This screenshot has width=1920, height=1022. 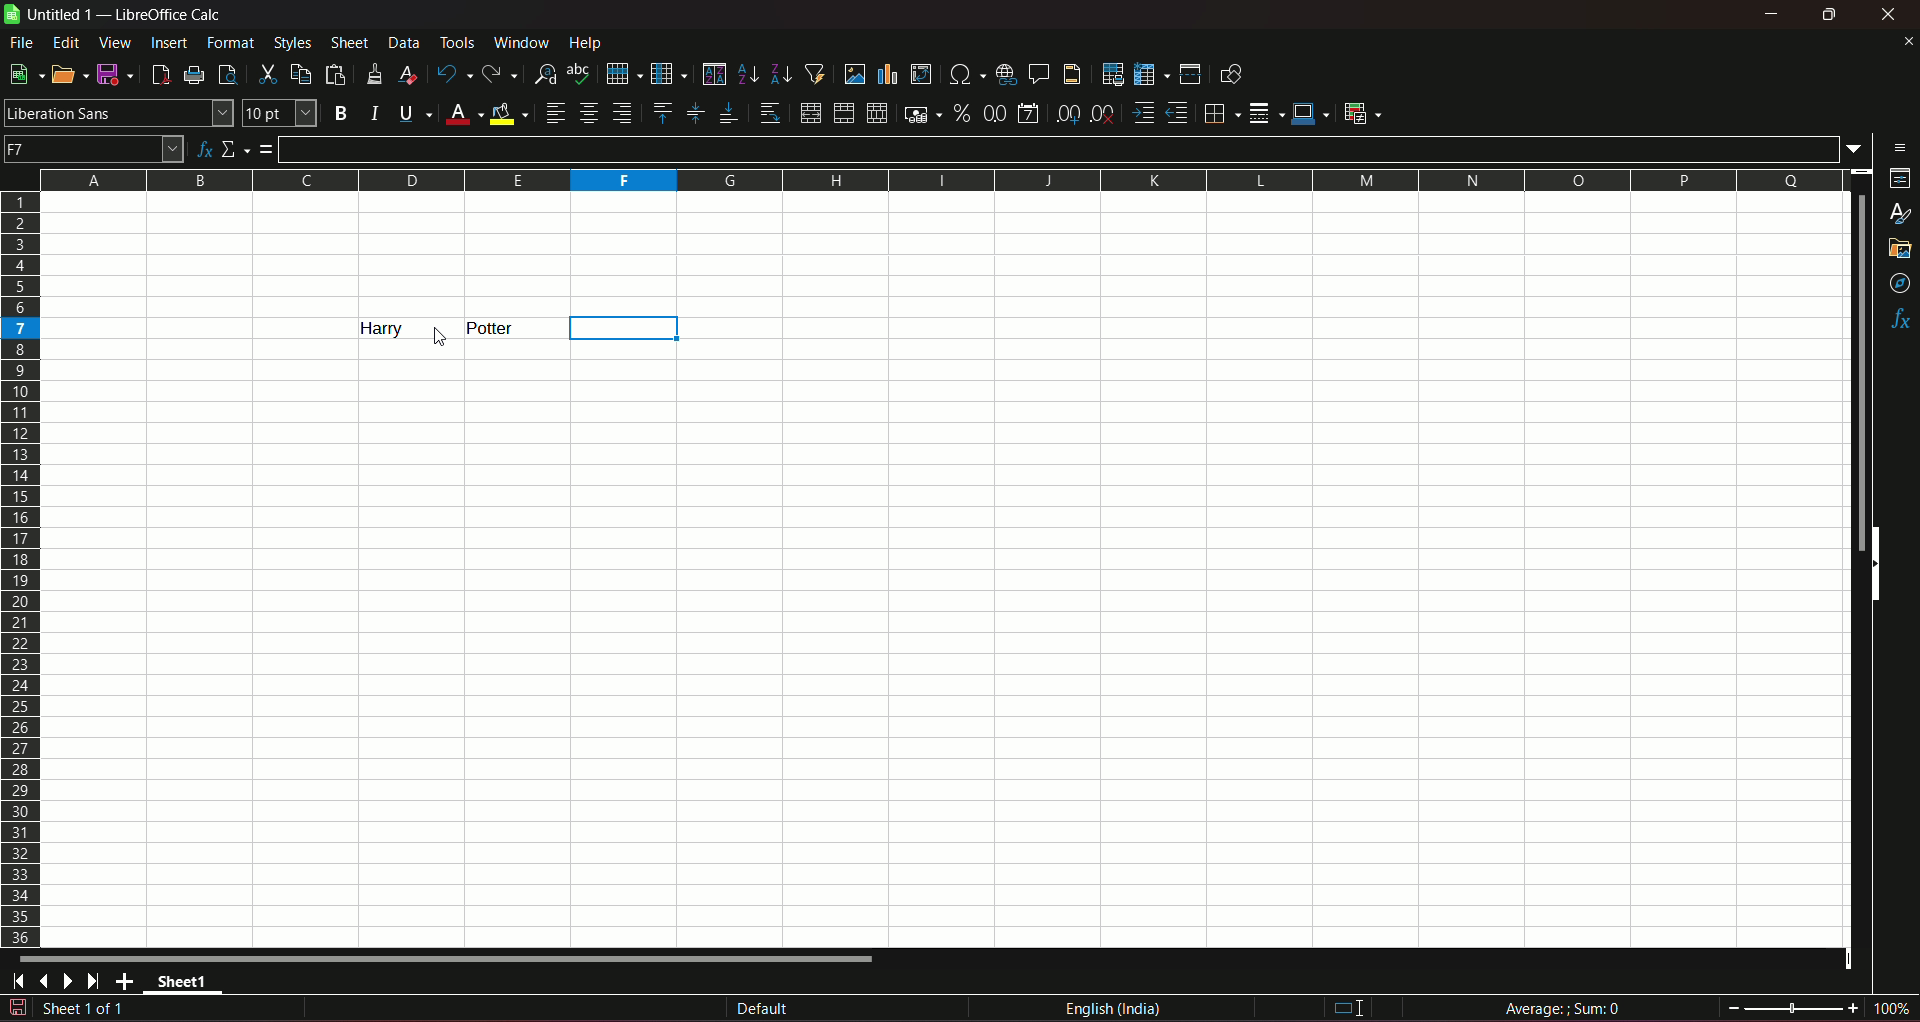 What do you see at coordinates (265, 74) in the screenshot?
I see `cut` at bounding box center [265, 74].